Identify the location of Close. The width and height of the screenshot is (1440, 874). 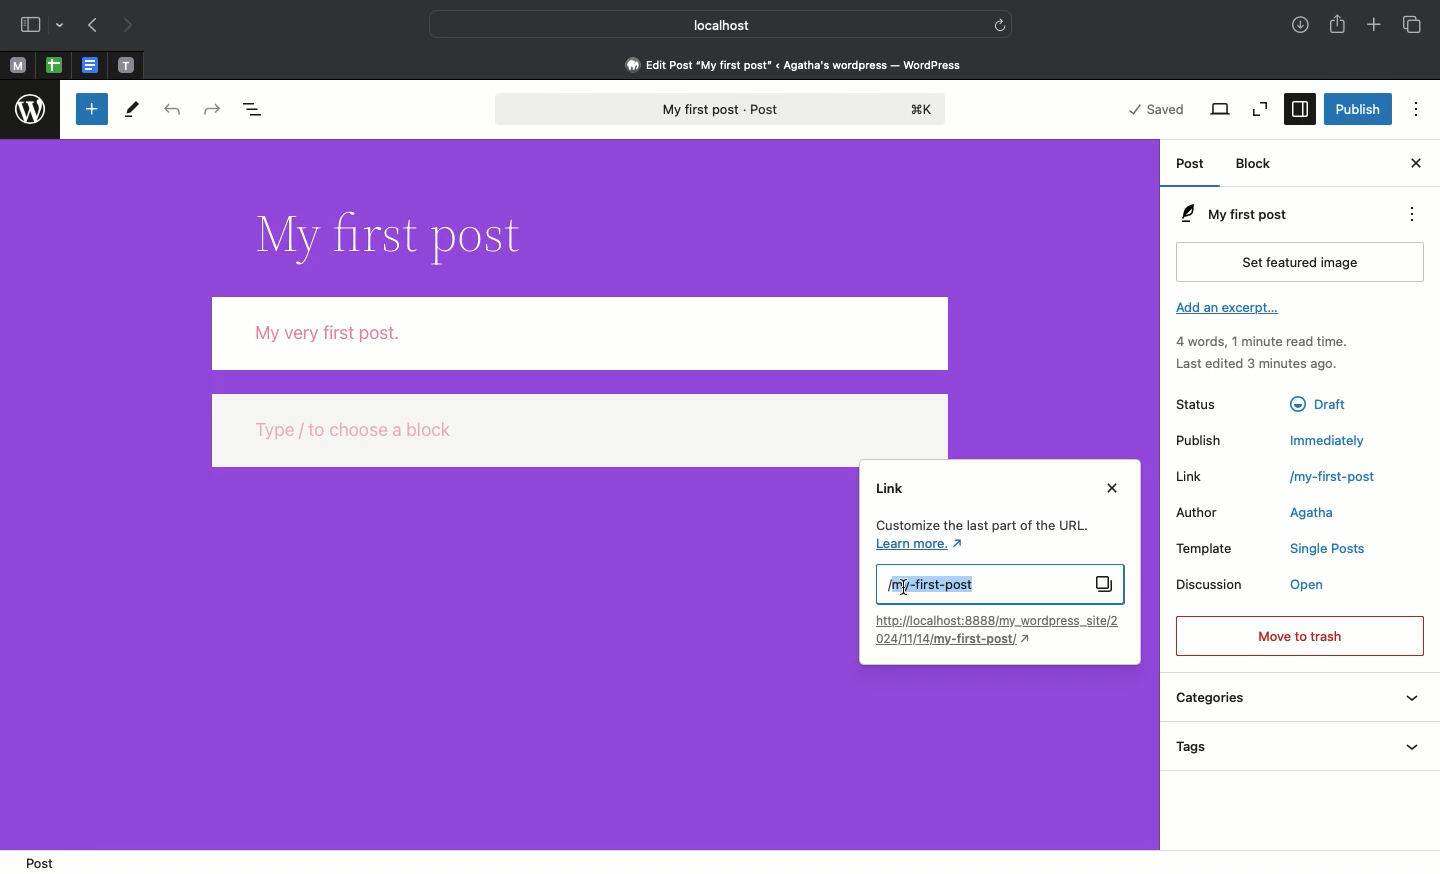
(1110, 489).